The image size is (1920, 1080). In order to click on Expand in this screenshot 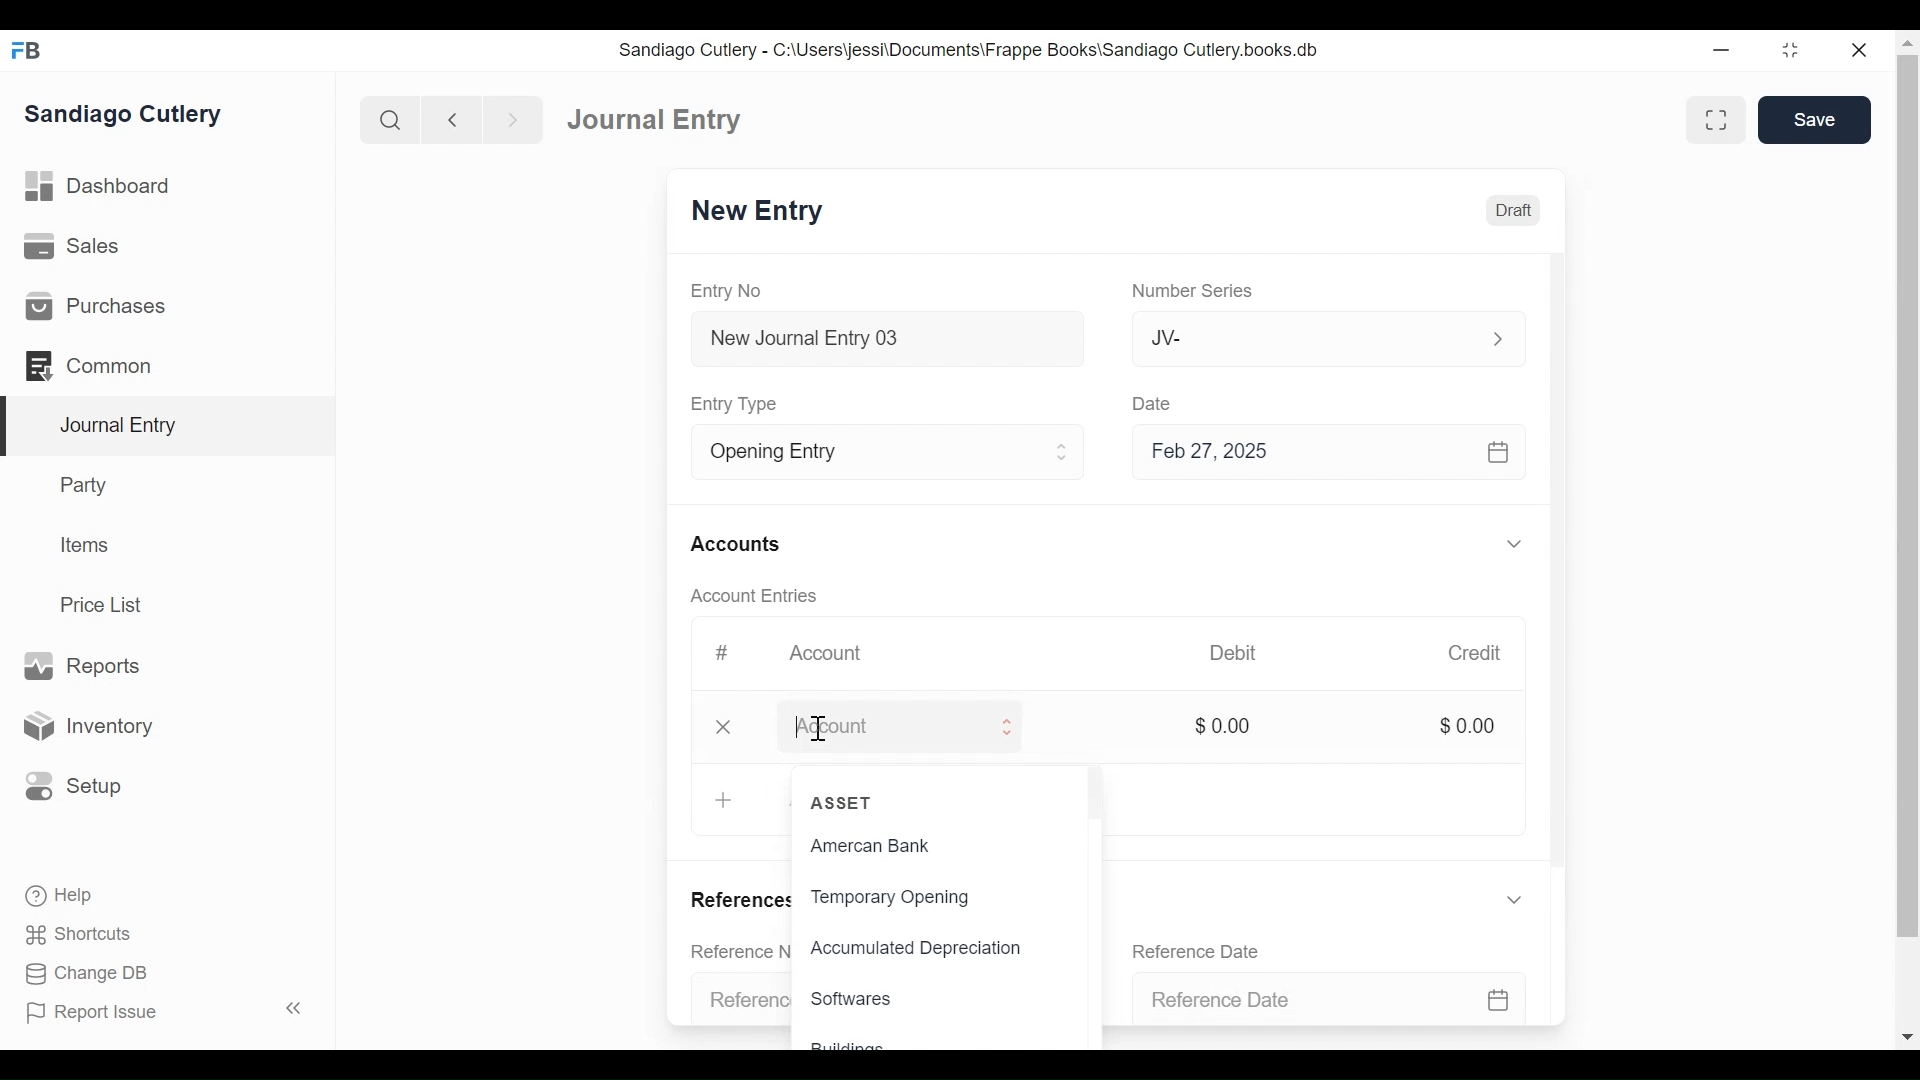, I will do `click(1495, 339)`.